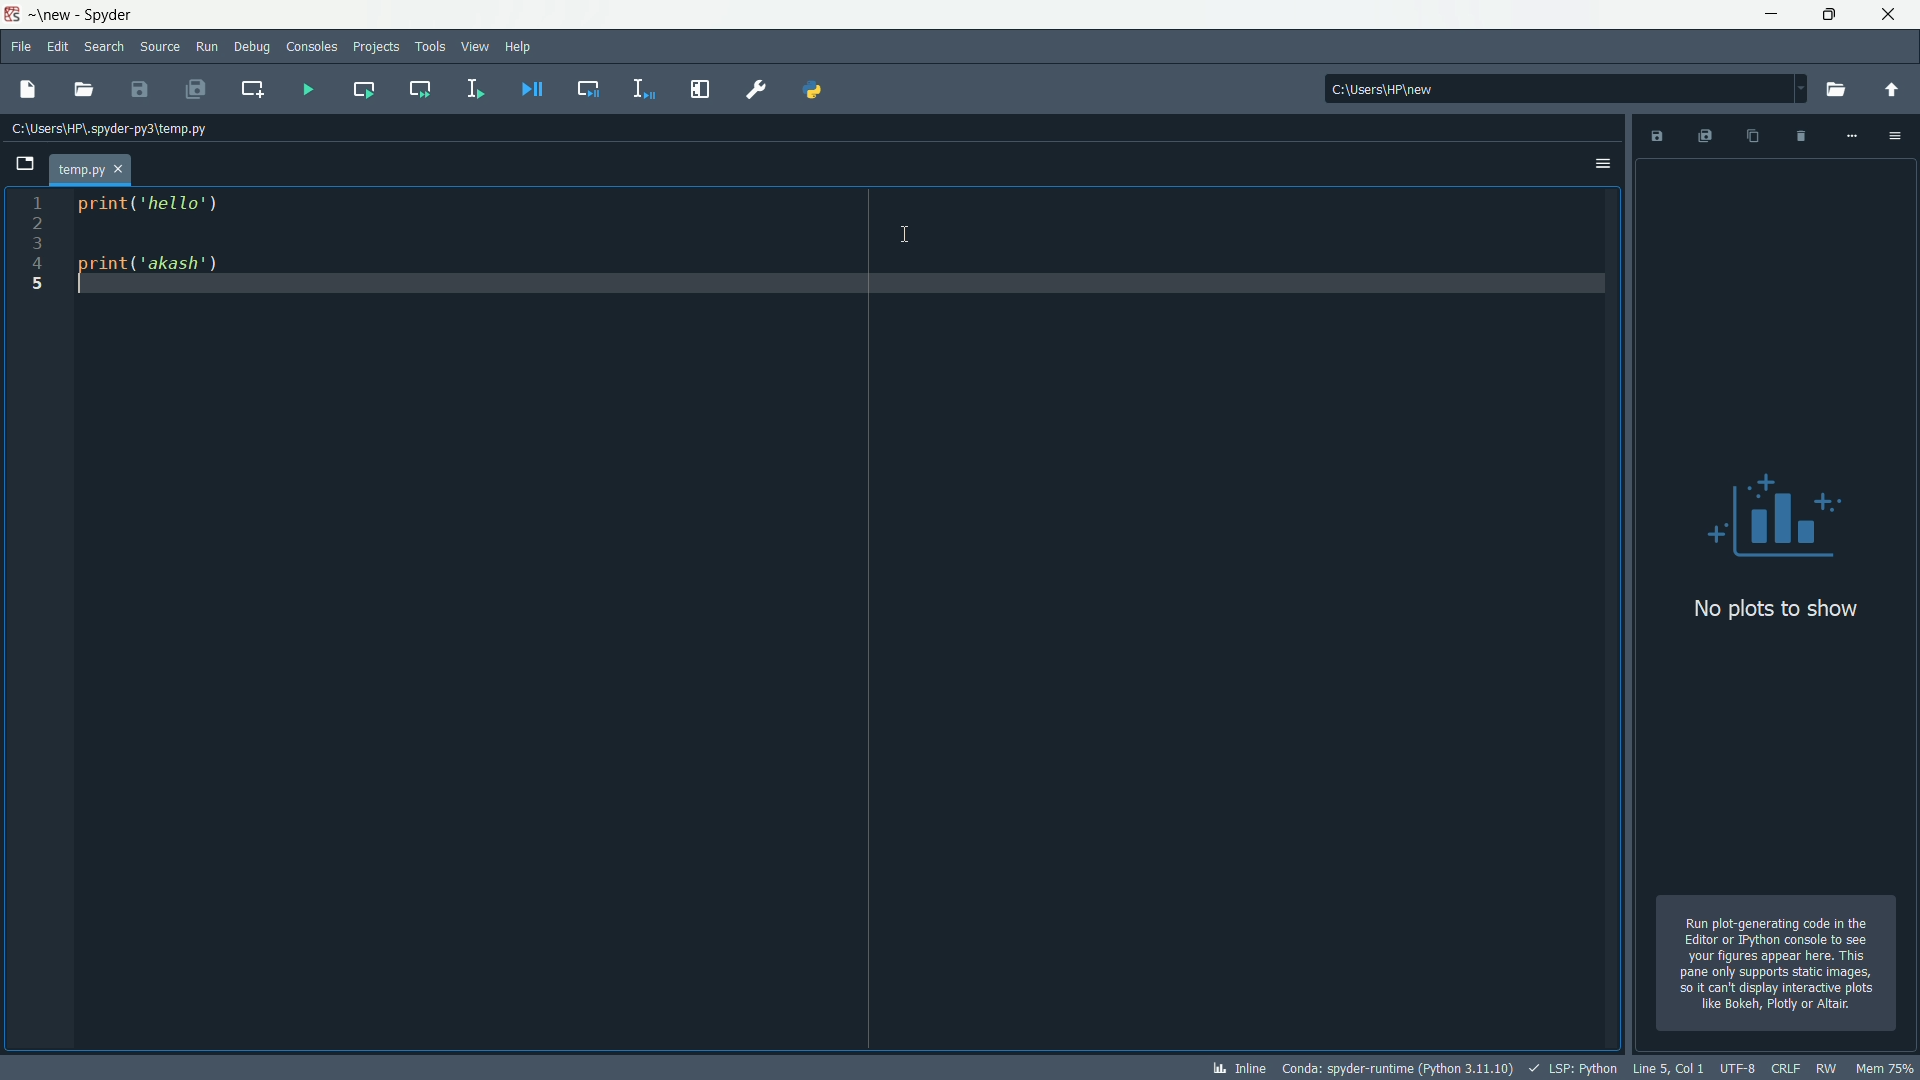  Describe the element at coordinates (139, 90) in the screenshot. I see `save file` at that location.